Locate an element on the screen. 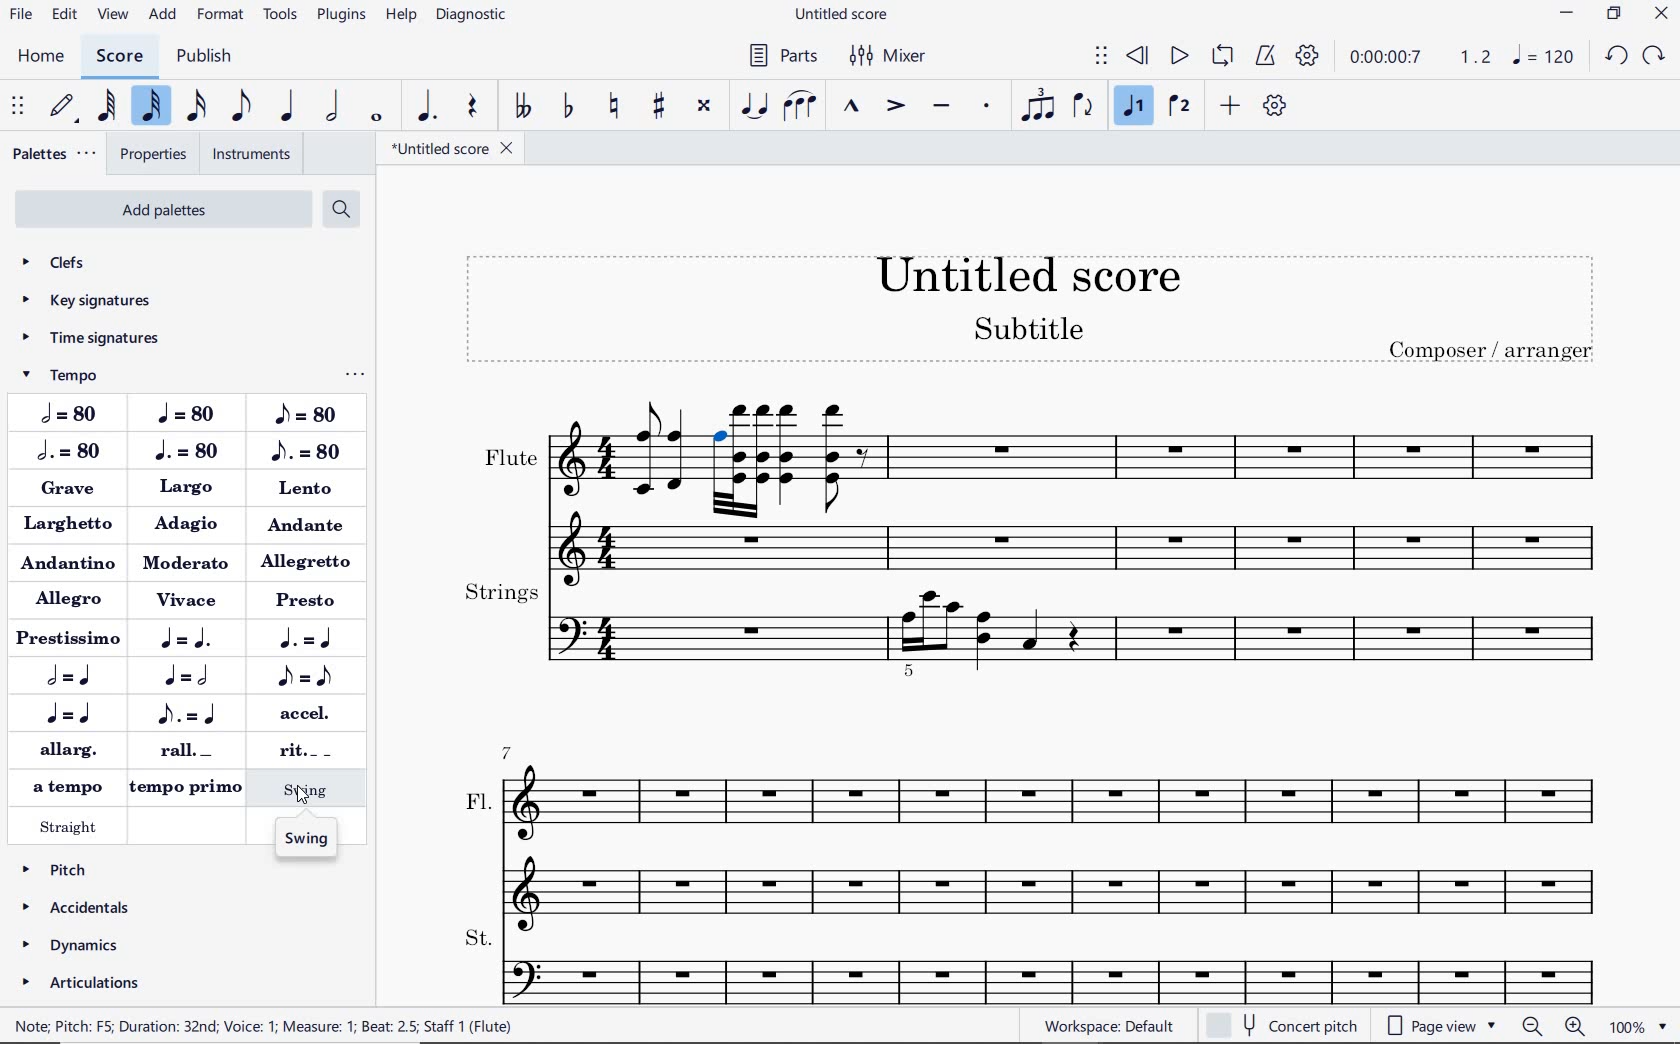  SLUR is located at coordinates (799, 107).